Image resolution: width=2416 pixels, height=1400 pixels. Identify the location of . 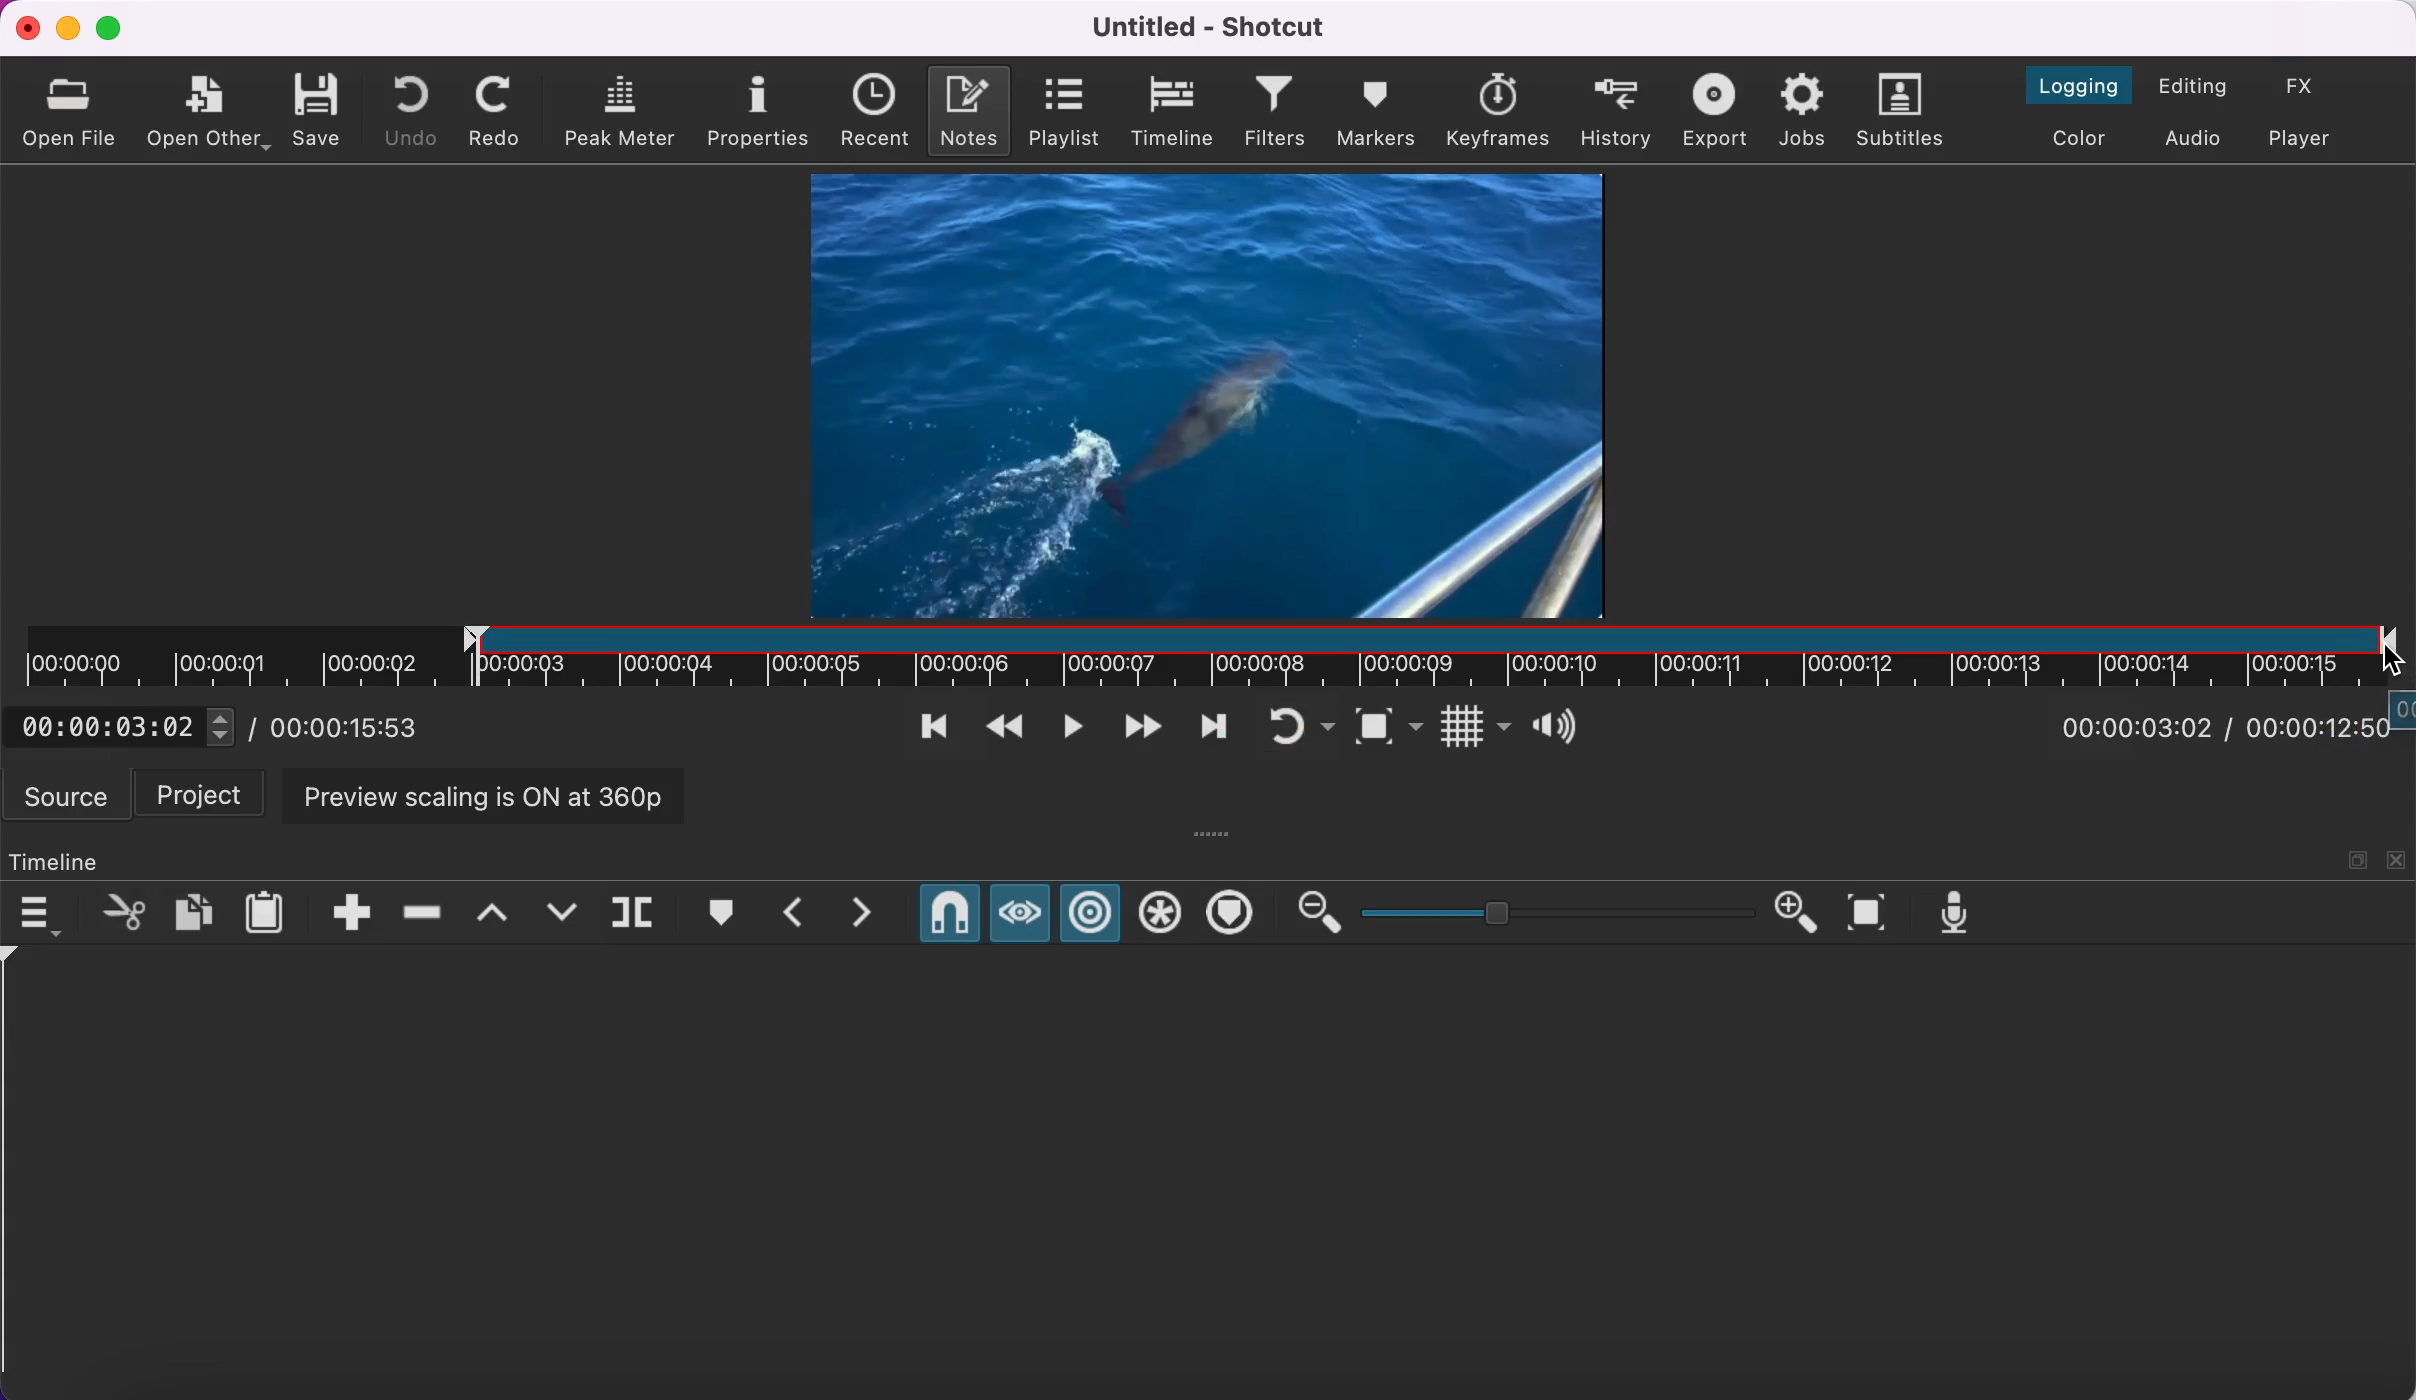
(1474, 727).